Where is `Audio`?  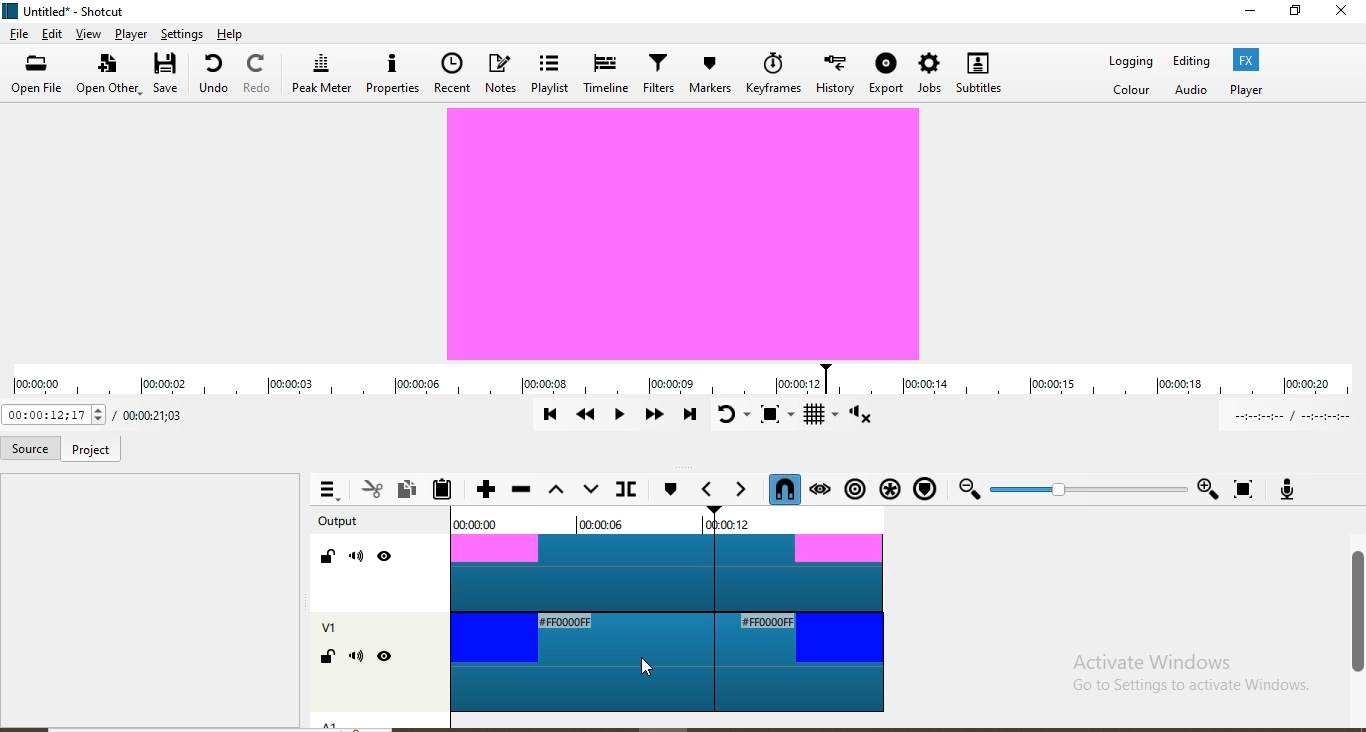
Audio is located at coordinates (1190, 88).